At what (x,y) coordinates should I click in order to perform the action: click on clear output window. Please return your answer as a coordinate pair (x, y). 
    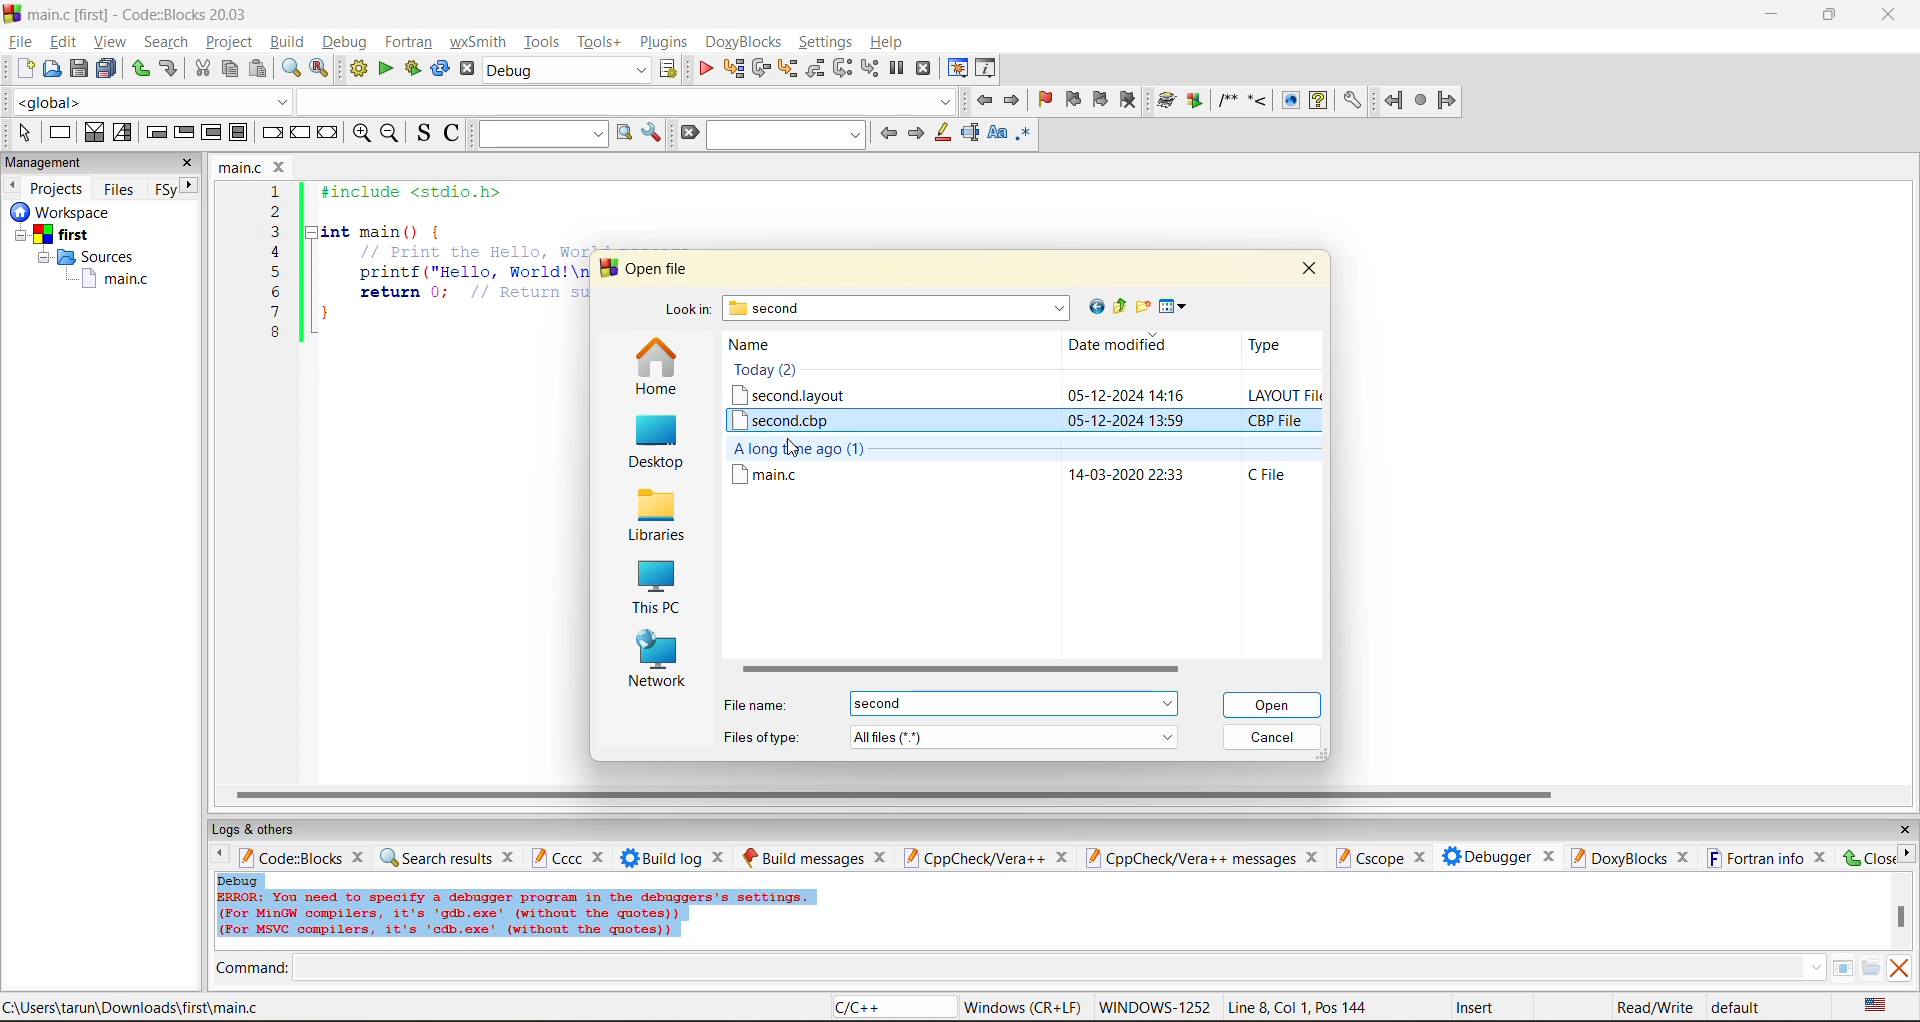
    Looking at the image, I should click on (1898, 967).